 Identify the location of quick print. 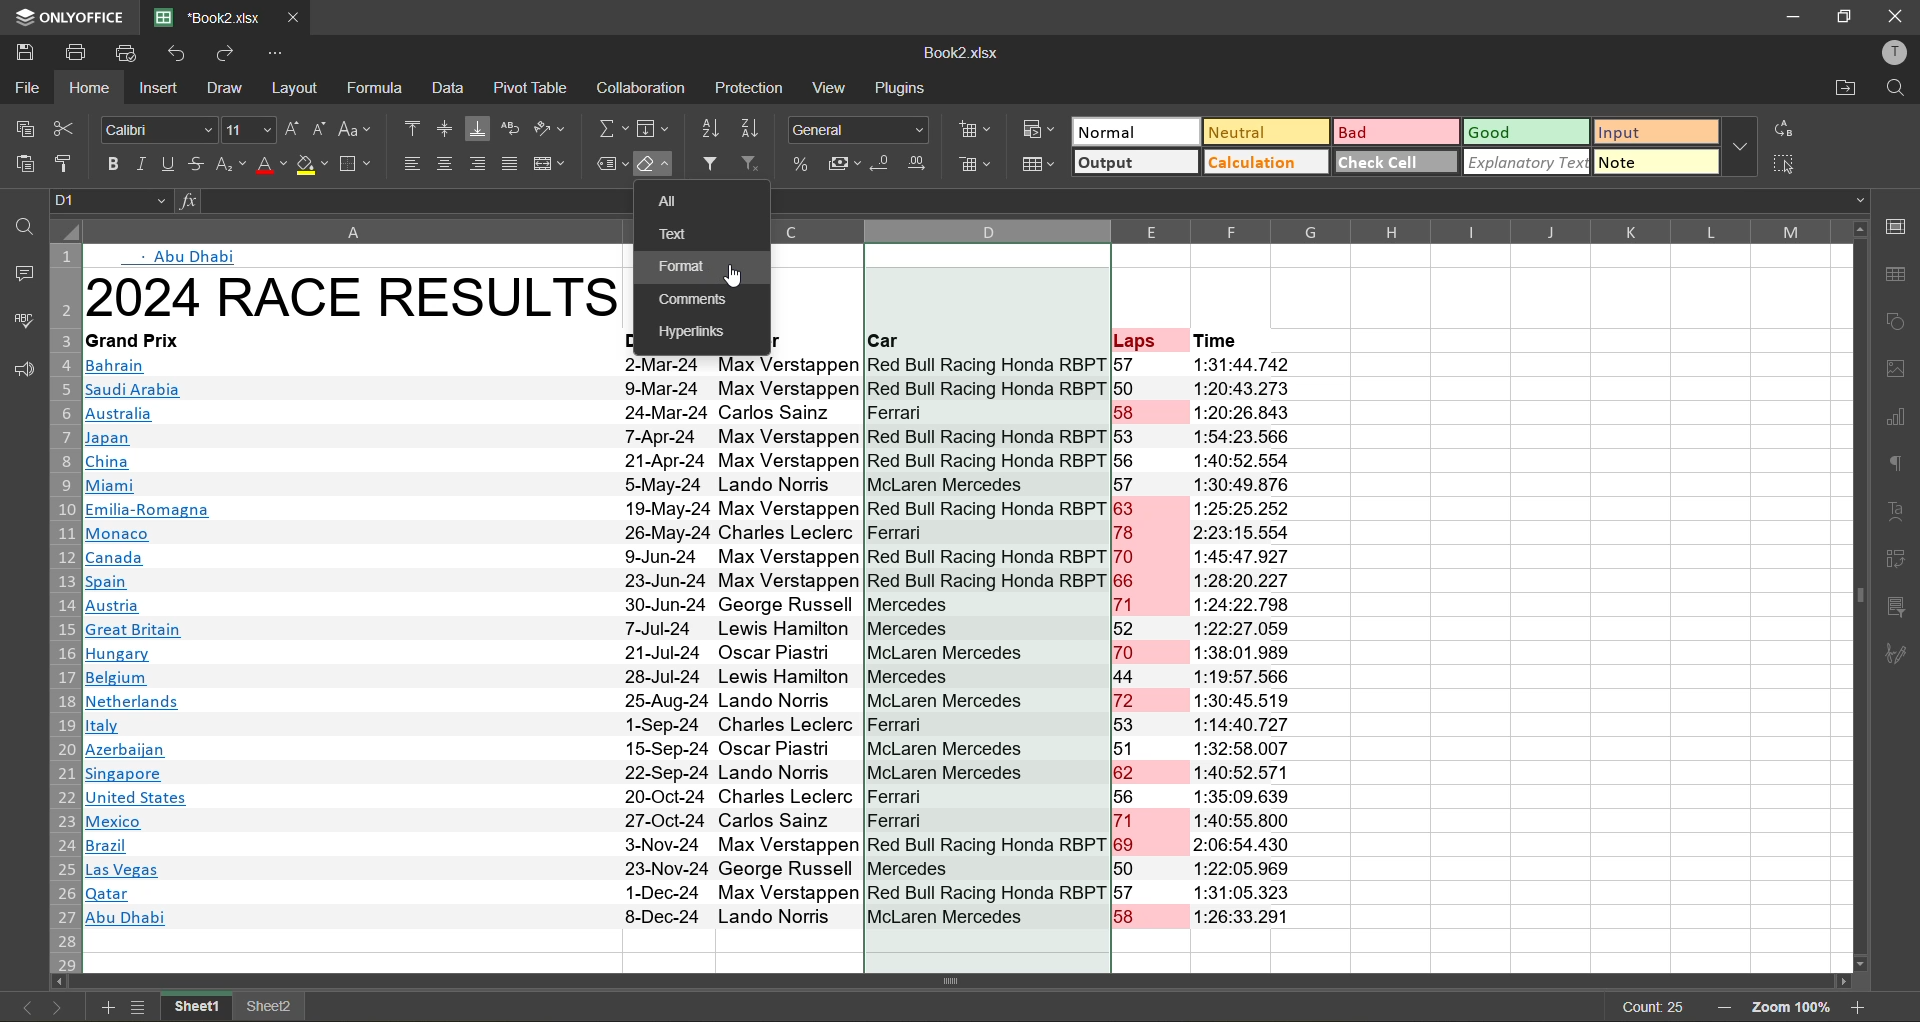
(125, 52).